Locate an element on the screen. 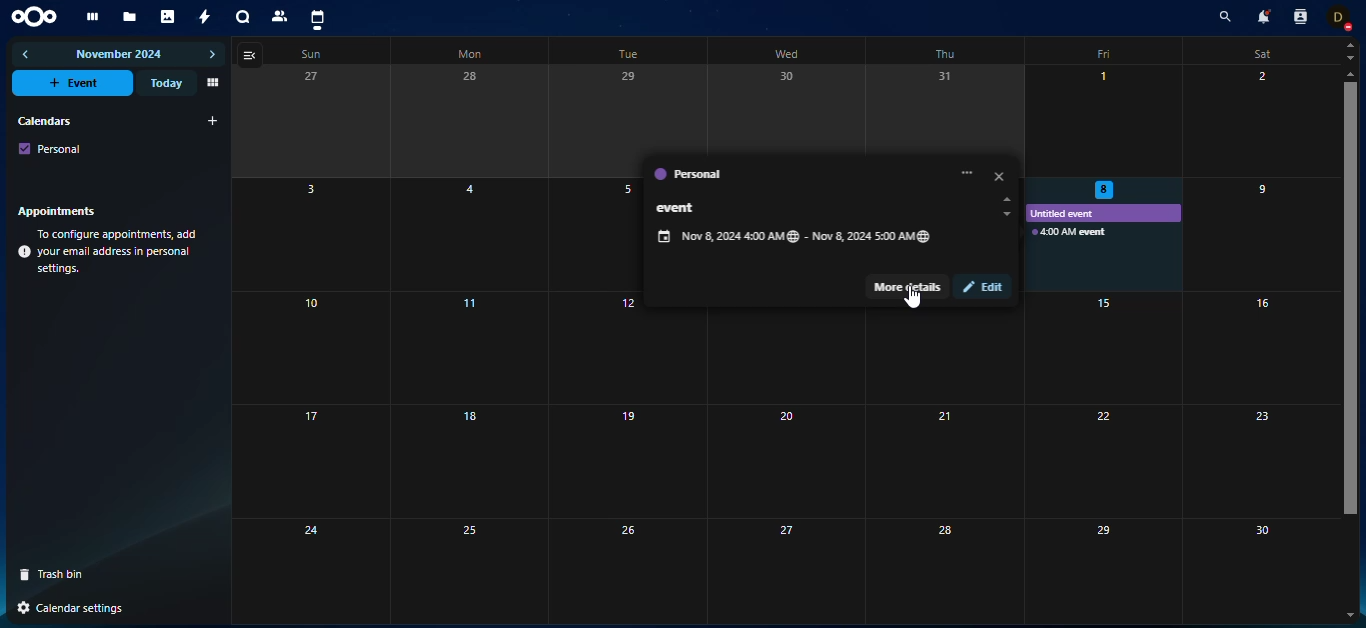  contact is located at coordinates (281, 16).